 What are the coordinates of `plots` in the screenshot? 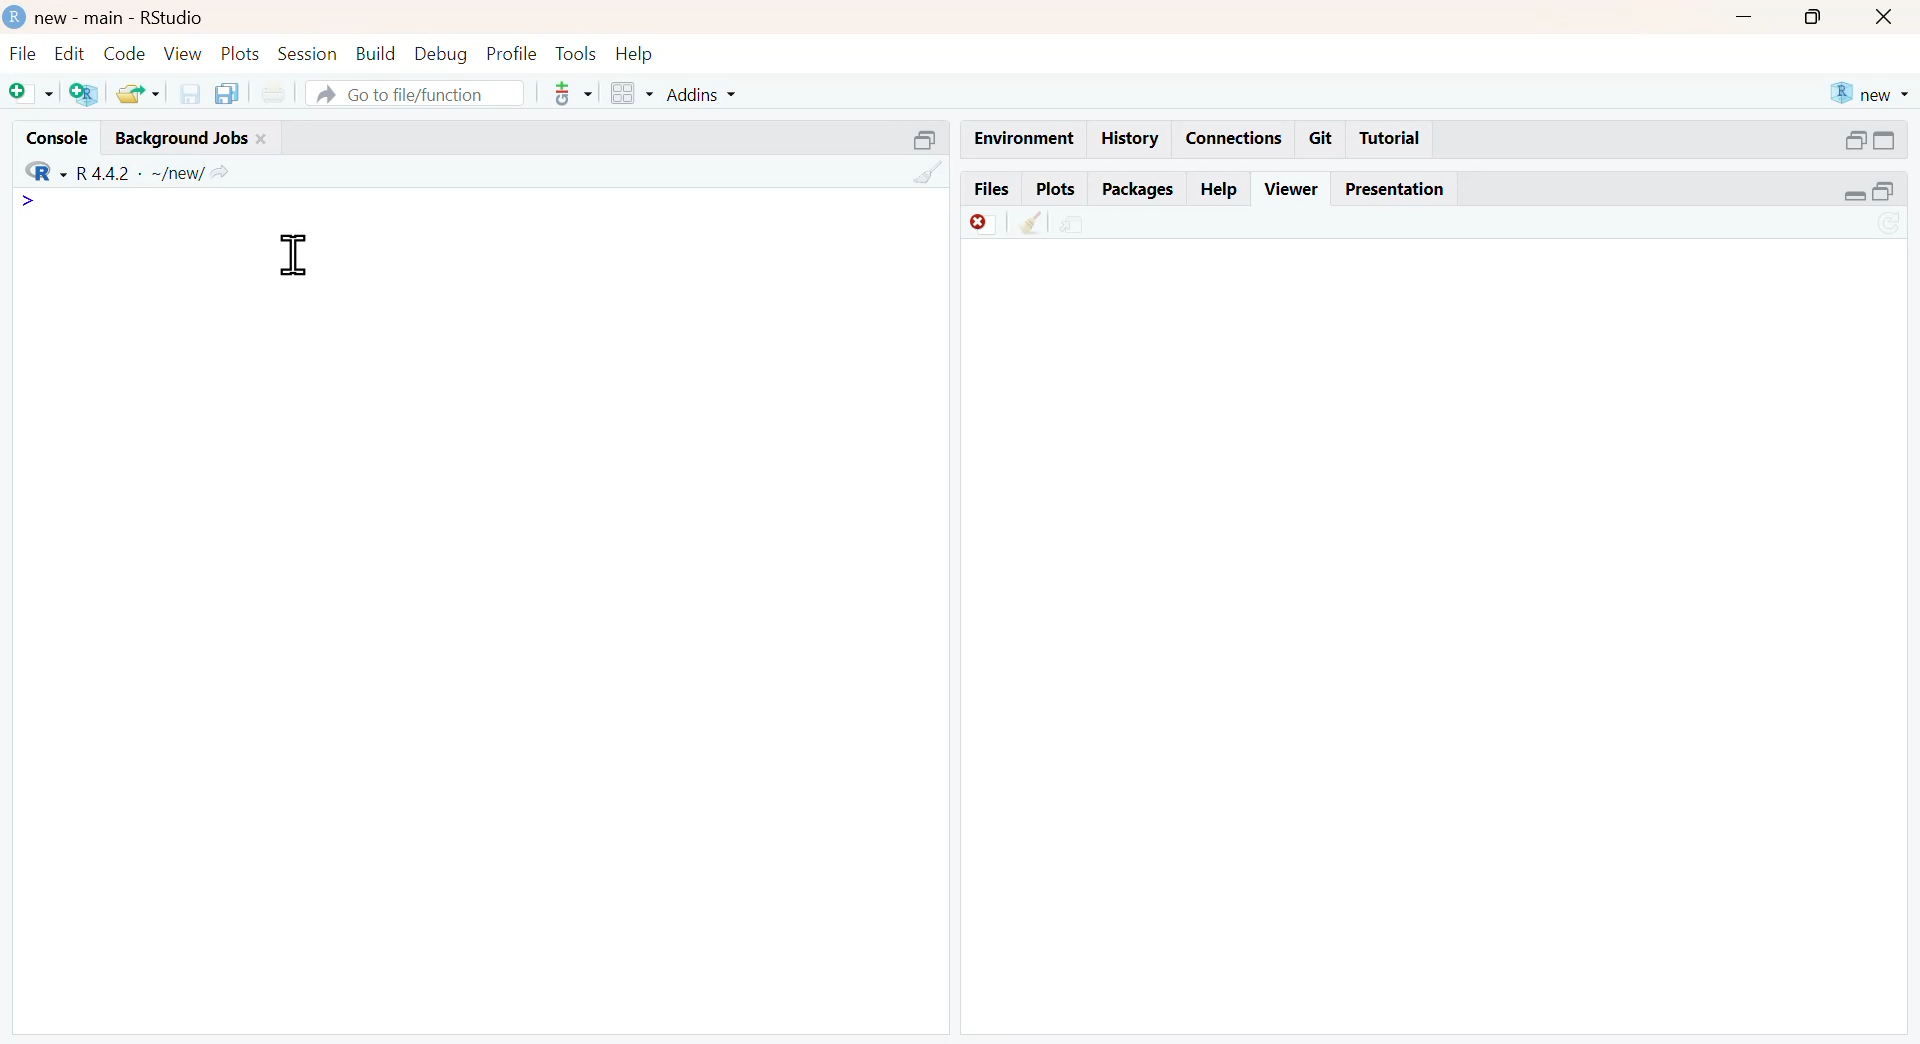 It's located at (242, 53).